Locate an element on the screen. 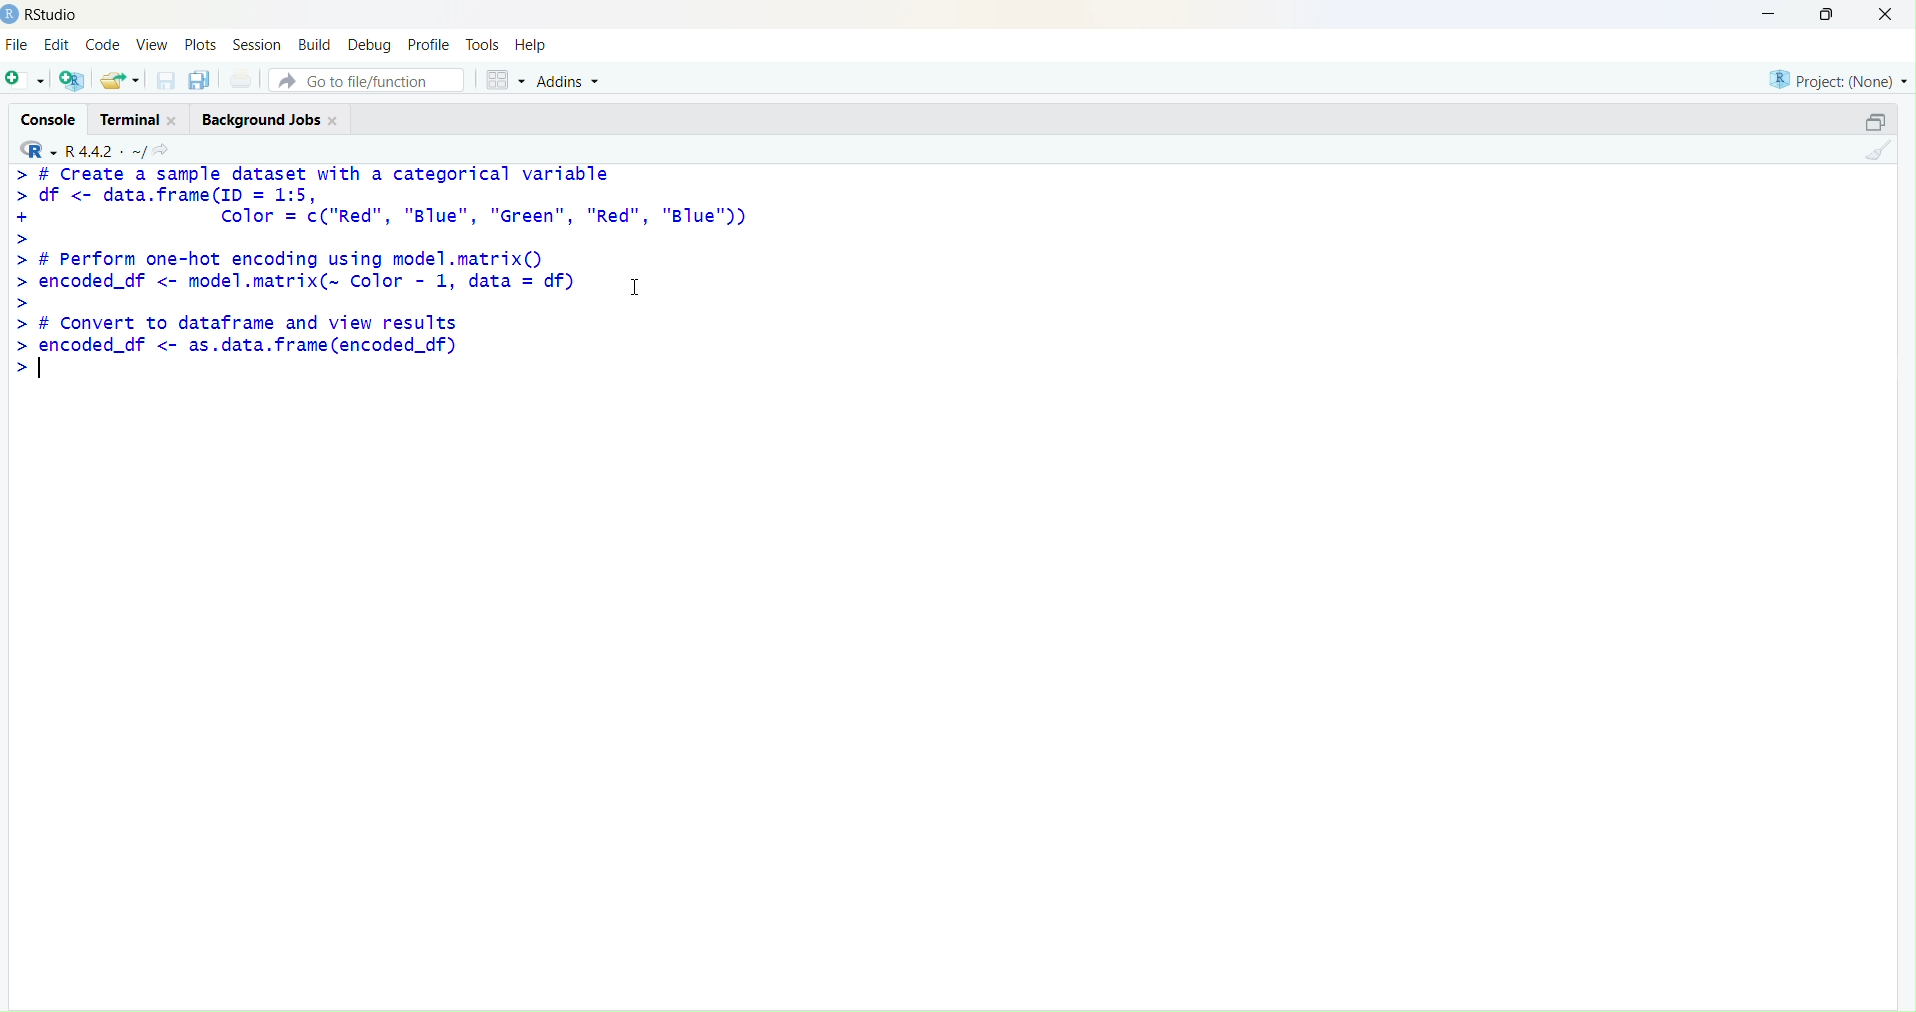 Image resolution: width=1916 pixels, height=1012 pixels. help is located at coordinates (531, 45).